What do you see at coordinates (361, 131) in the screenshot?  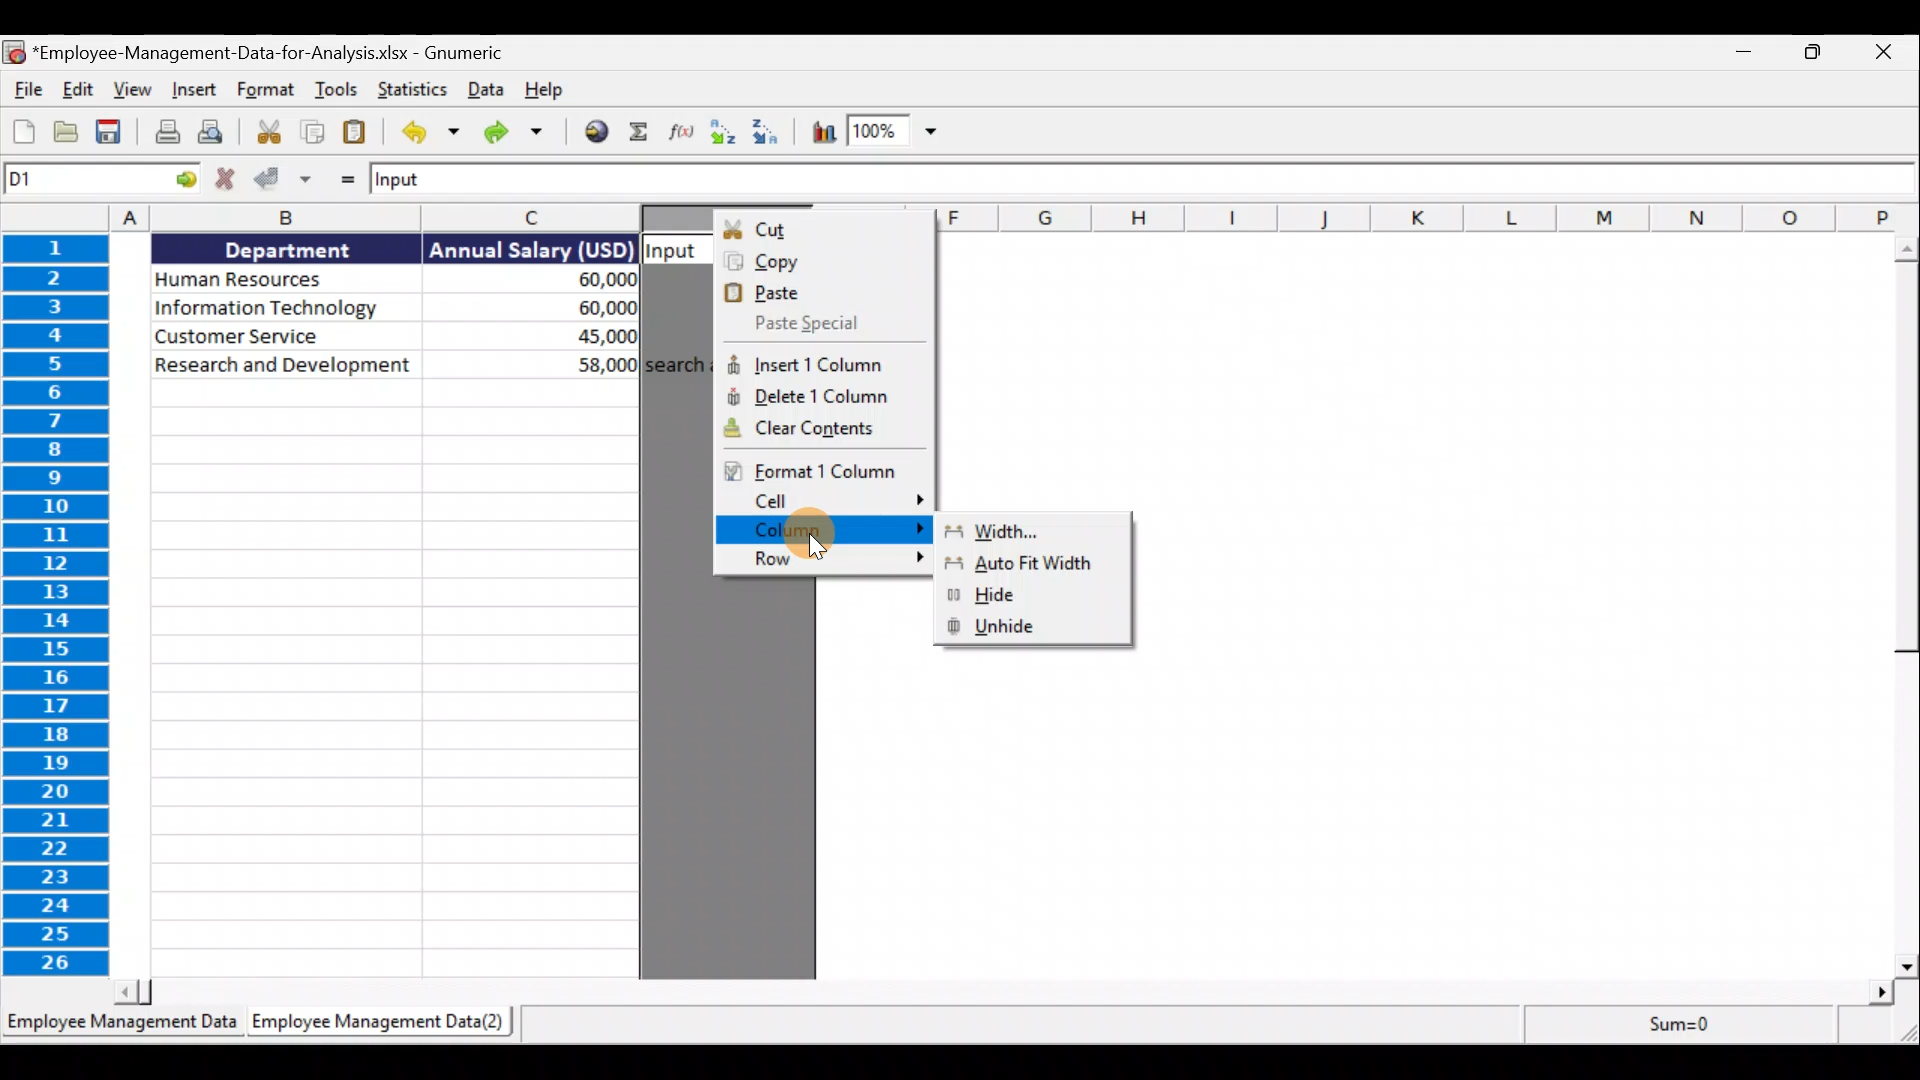 I see `Paste clipboard` at bounding box center [361, 131].